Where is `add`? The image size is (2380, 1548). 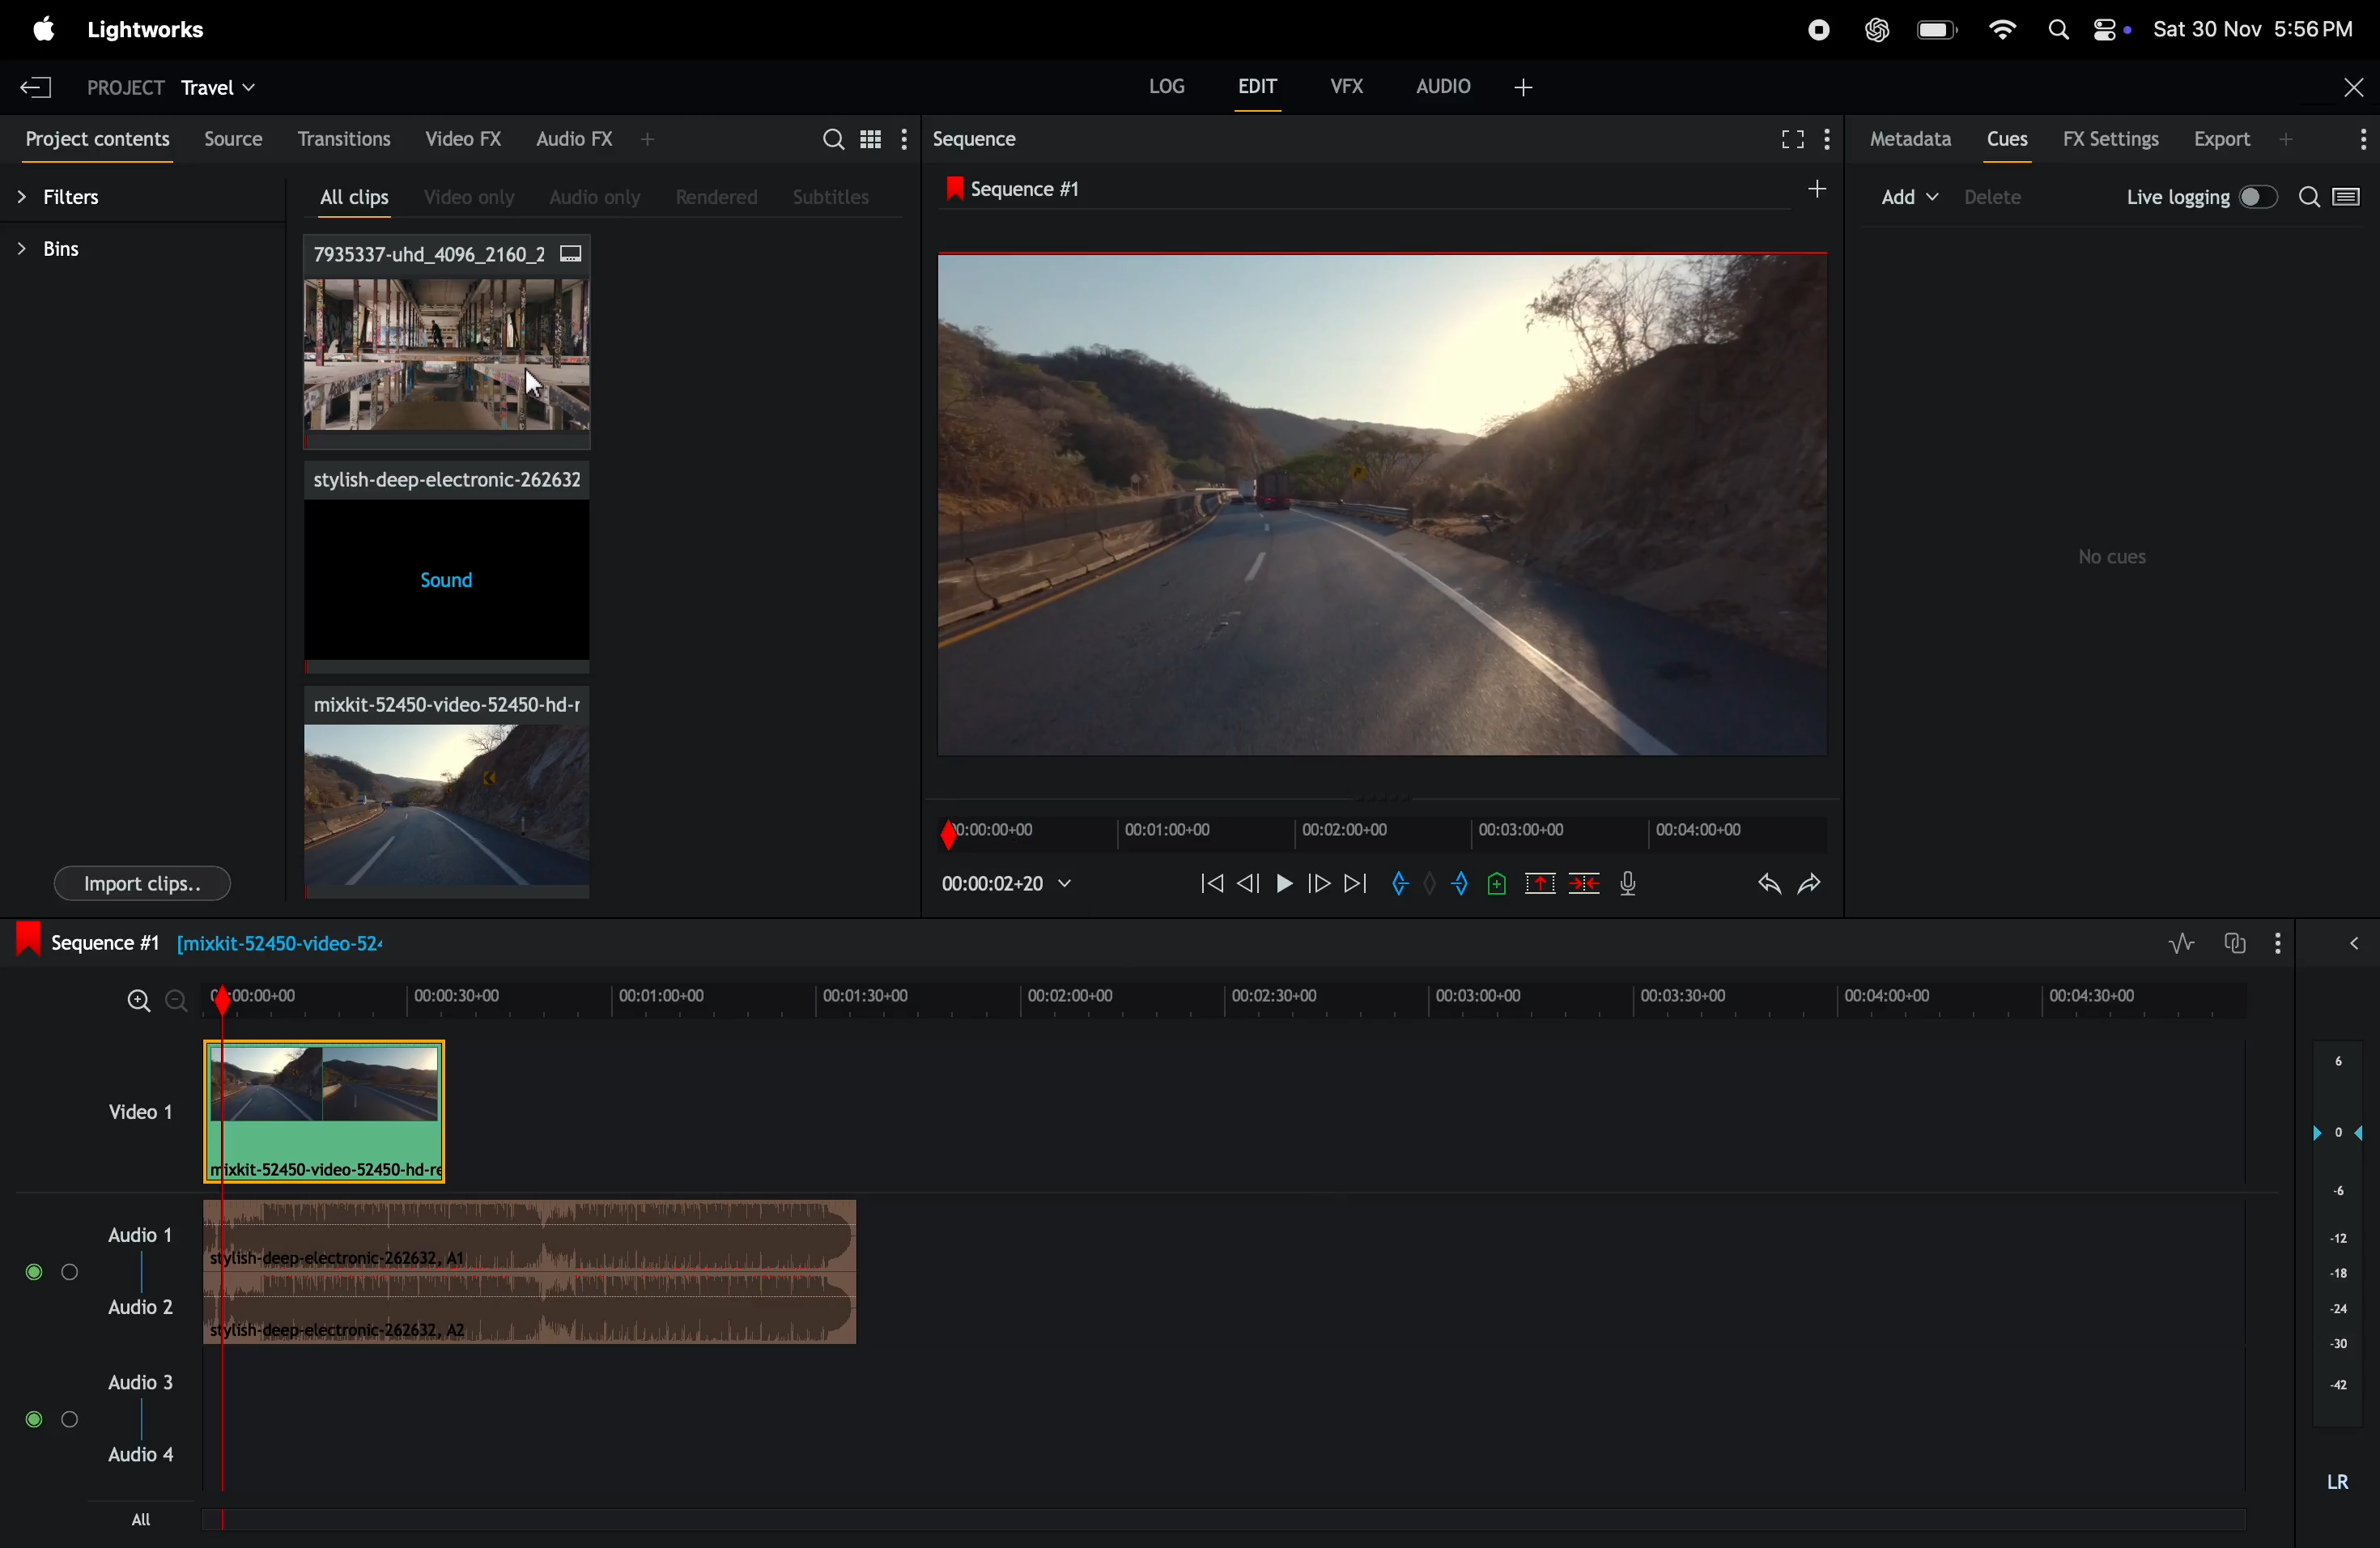
add is located at coordinates (1802, 191).